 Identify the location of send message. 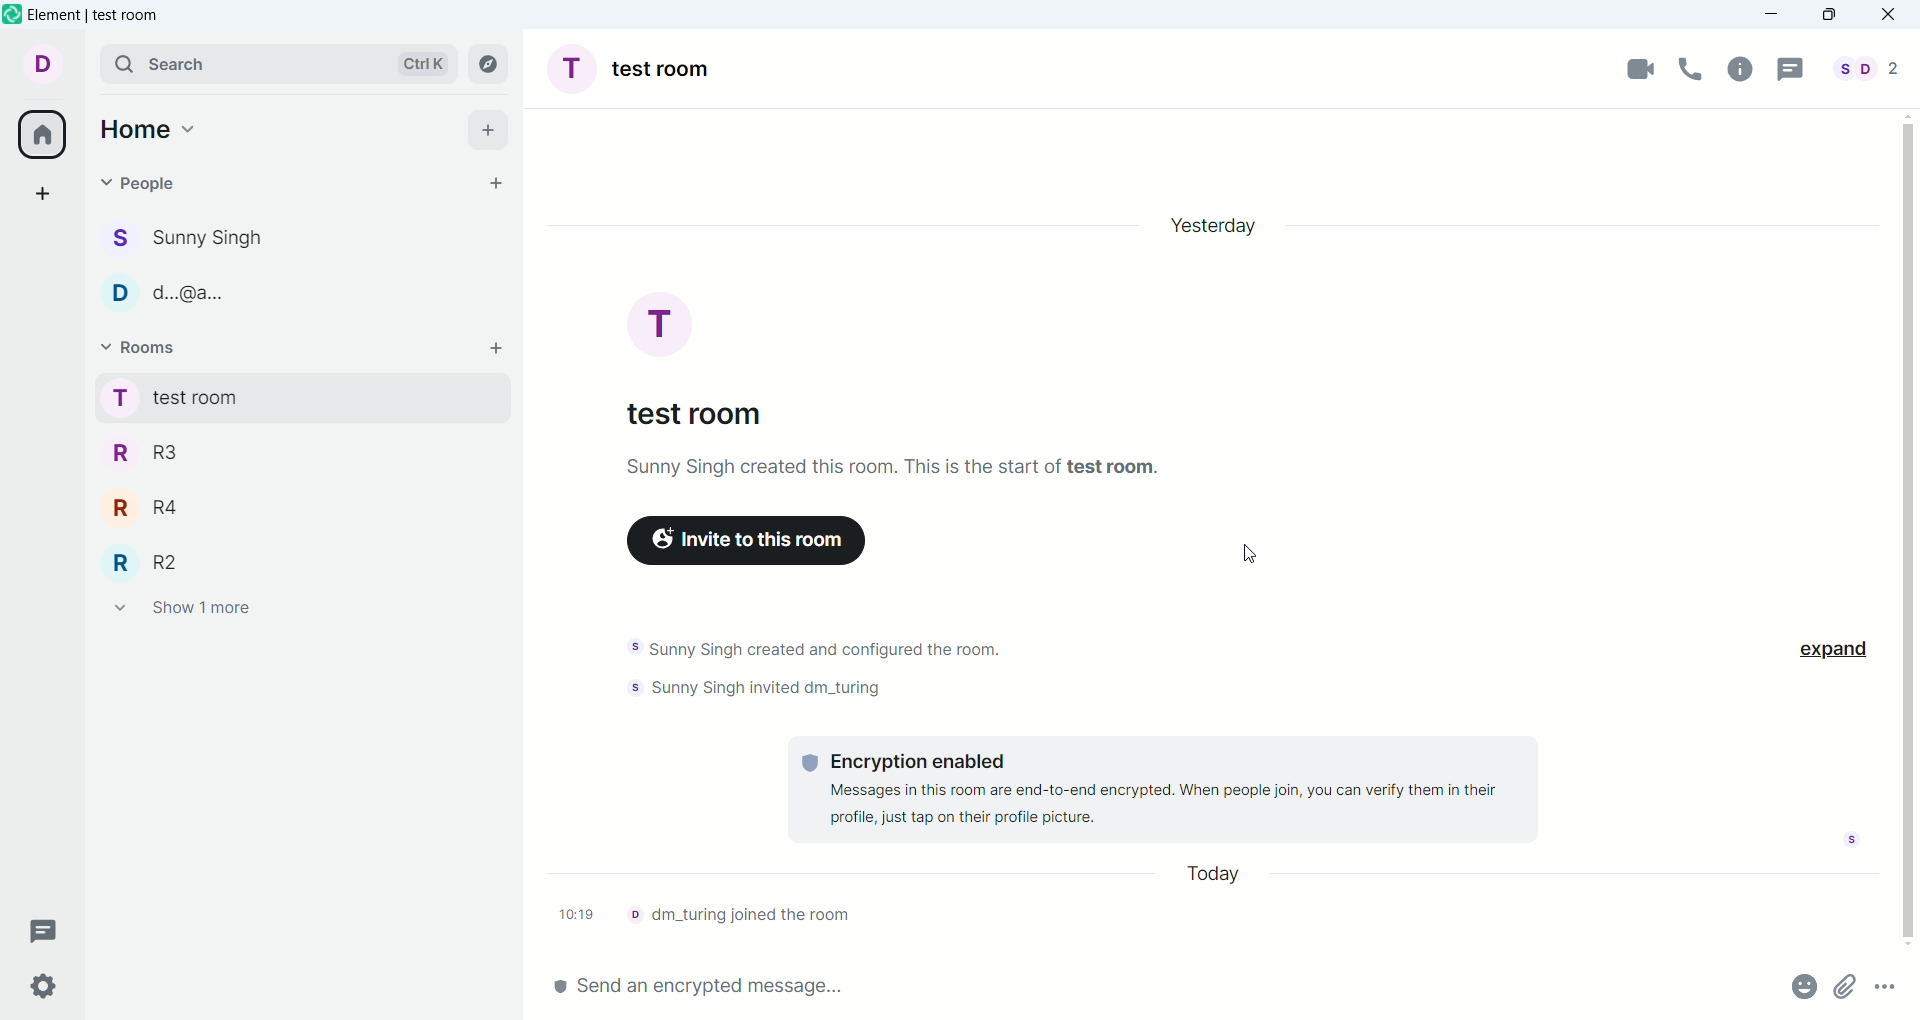
(700, 986).